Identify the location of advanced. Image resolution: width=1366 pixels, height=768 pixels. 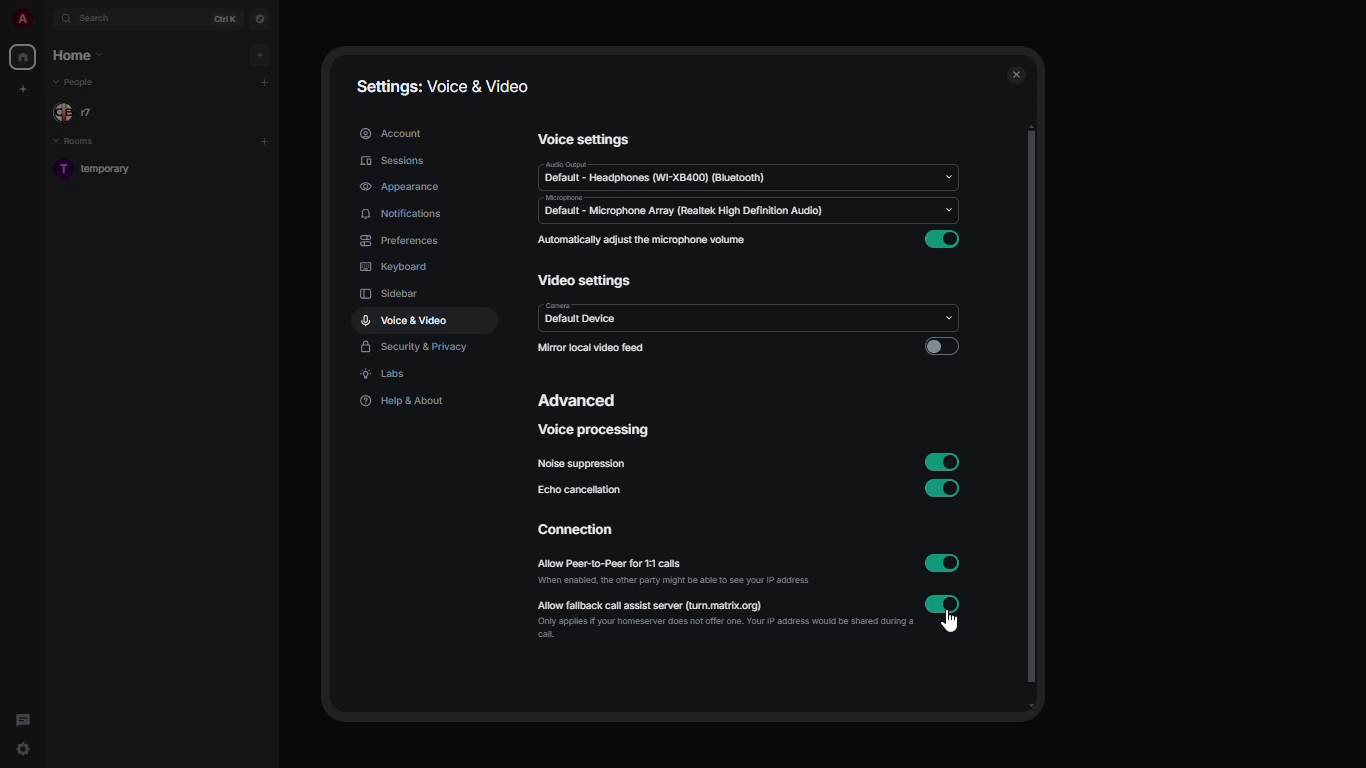
(578, 399).